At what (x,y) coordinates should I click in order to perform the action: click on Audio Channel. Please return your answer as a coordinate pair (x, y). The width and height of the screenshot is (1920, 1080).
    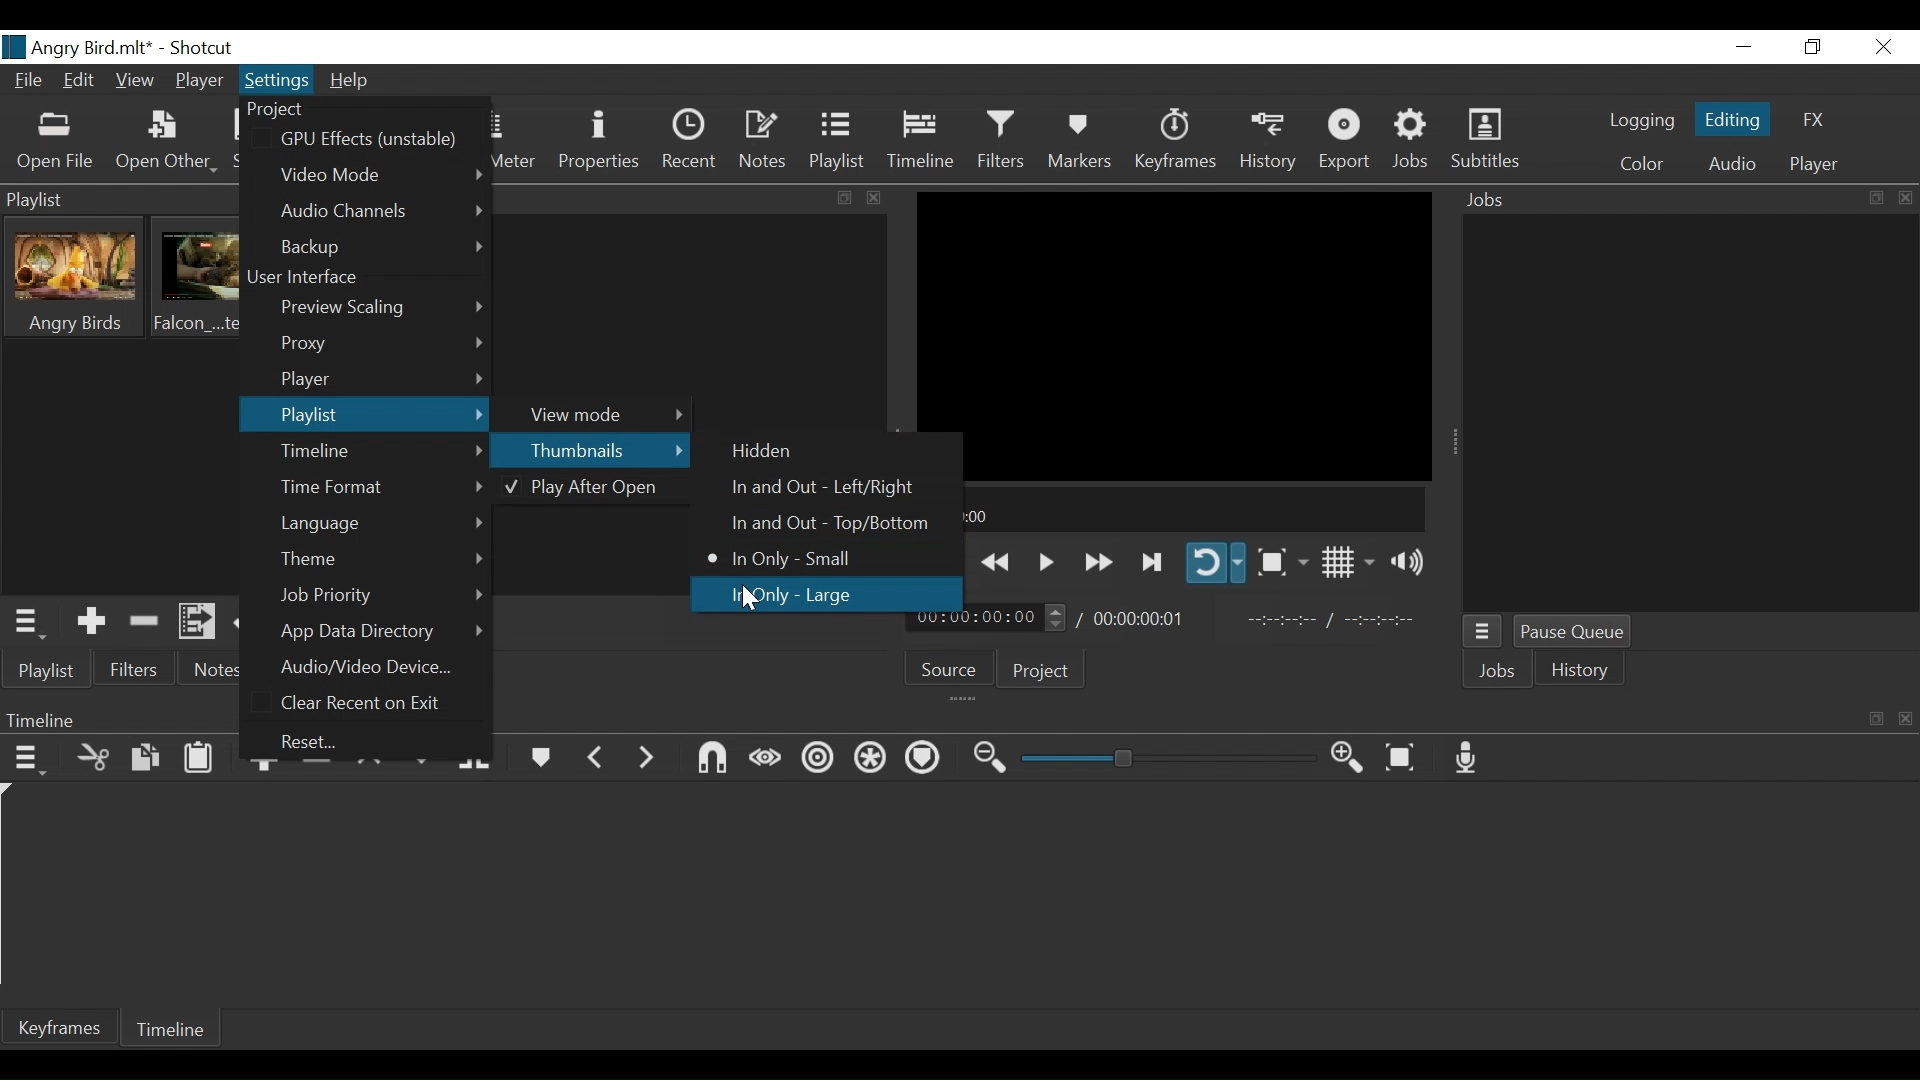
    Looking at the image, I should click on (385, 210).